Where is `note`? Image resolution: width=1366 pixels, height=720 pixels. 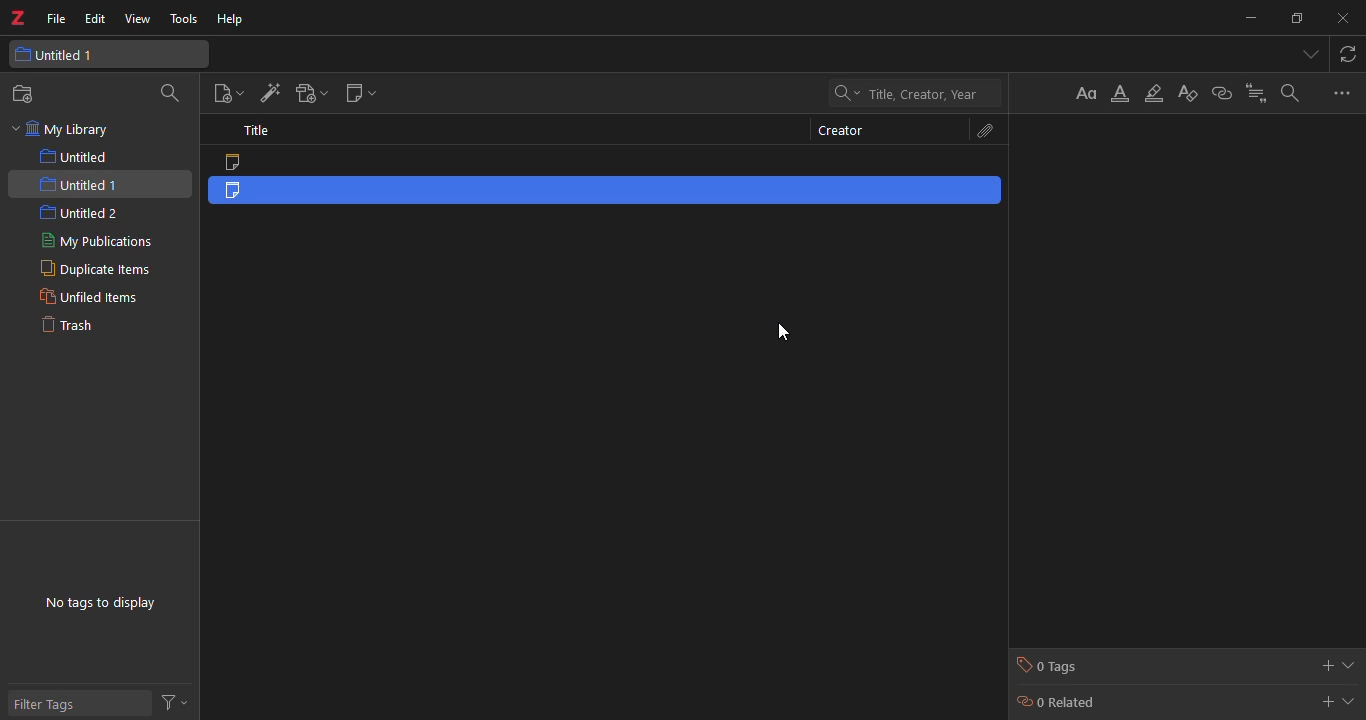 note is located at coordinates (231, 163).